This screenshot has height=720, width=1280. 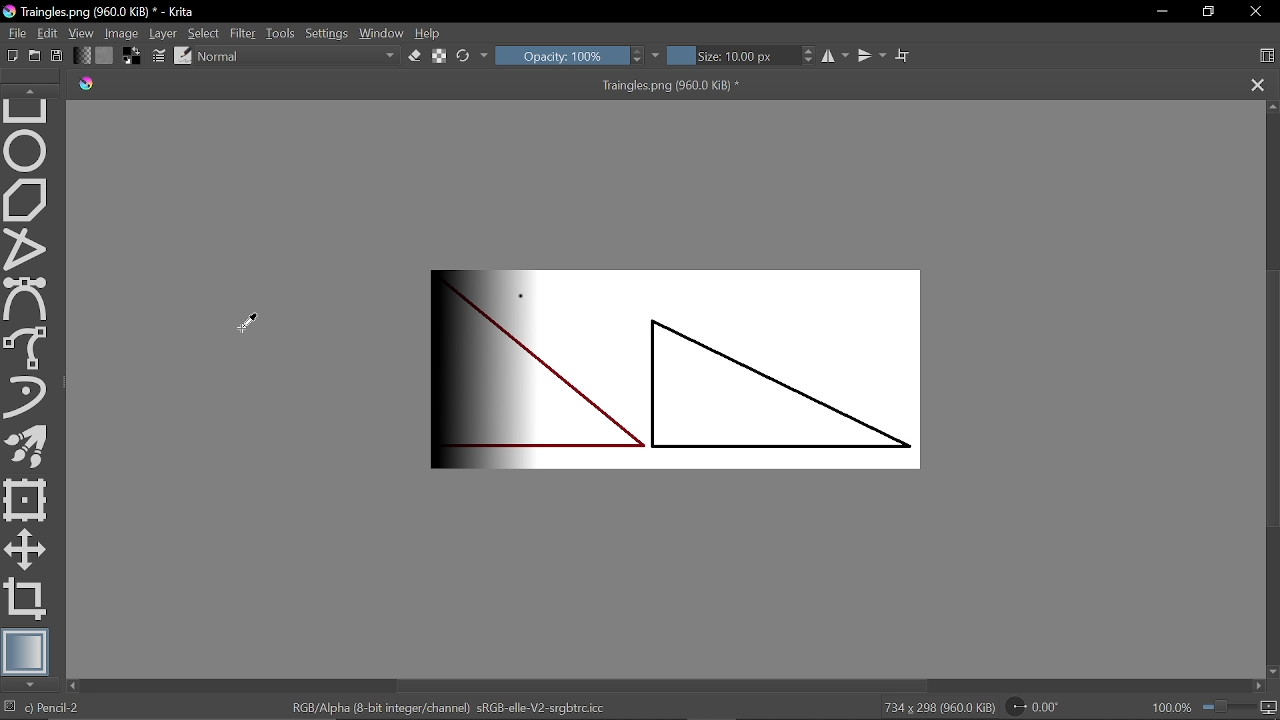 What do you see at coordinates (131, 55) in the screenshot?
I see `Background color` at bounding box center [131, 55].